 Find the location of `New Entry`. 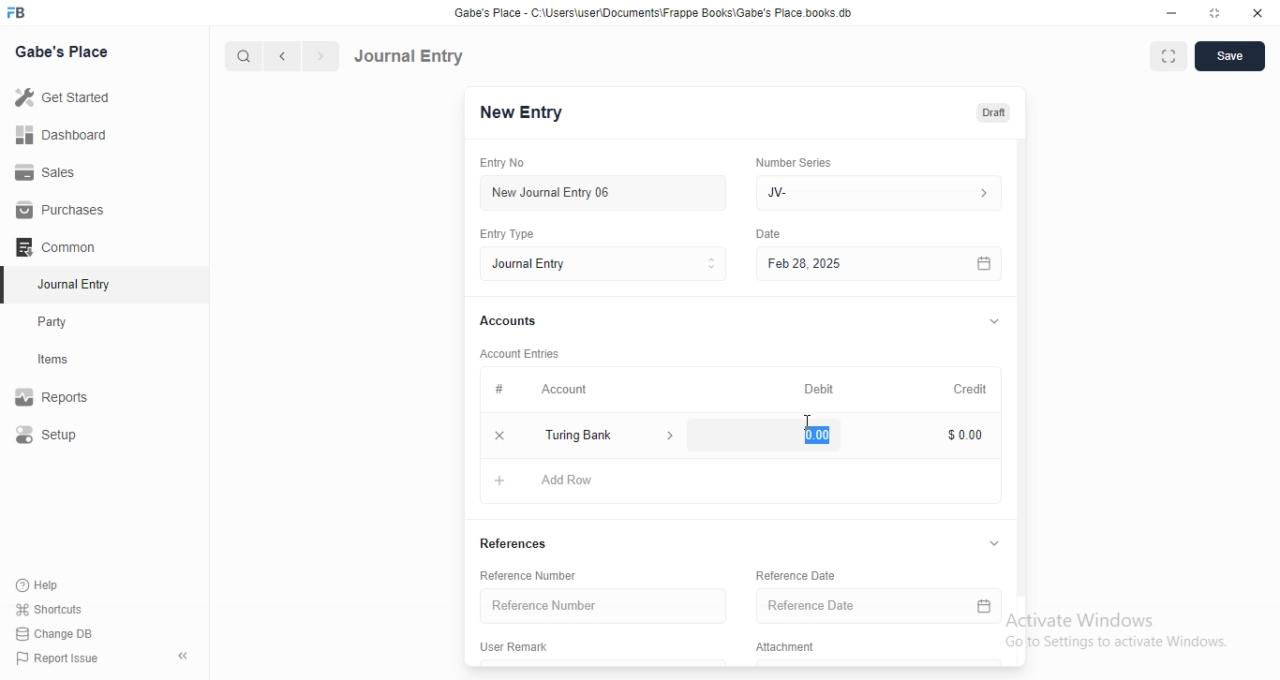

New Entry is located at coordinates (519, 113).